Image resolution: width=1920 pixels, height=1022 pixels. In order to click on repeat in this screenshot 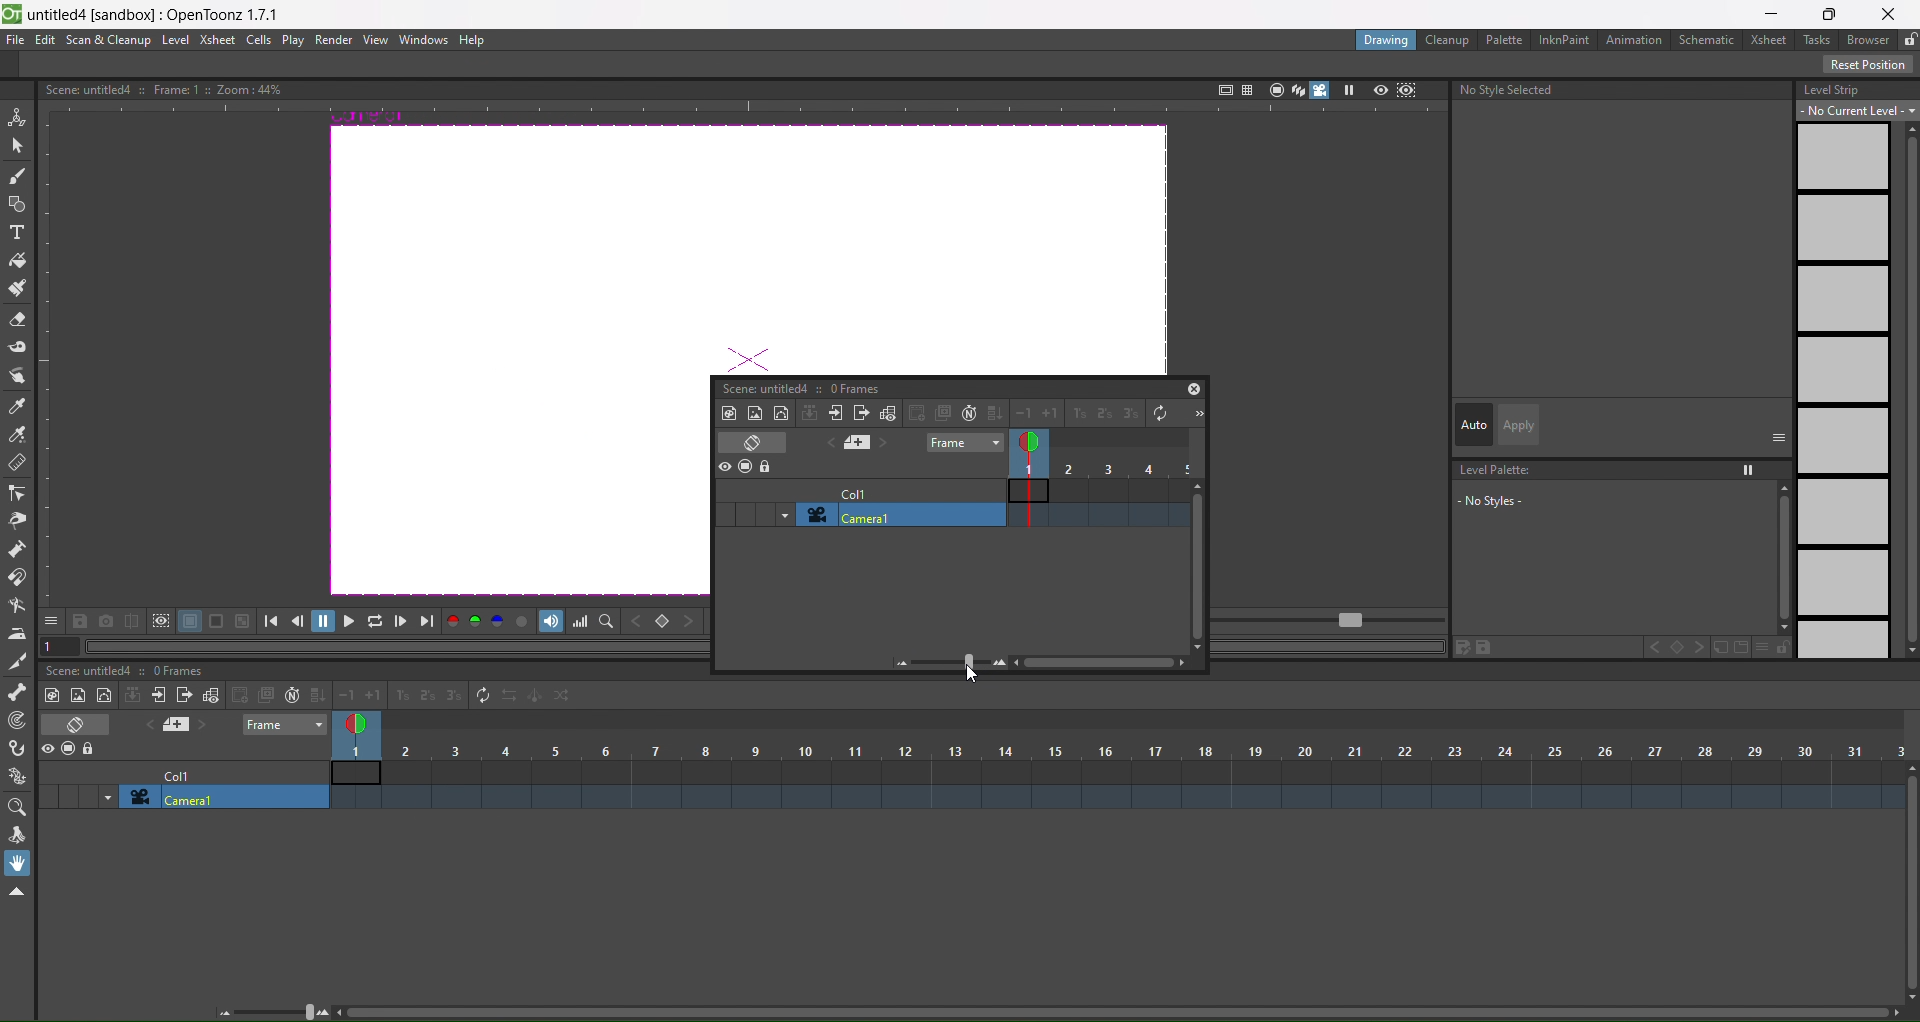, I will do `click(478, 694)`.